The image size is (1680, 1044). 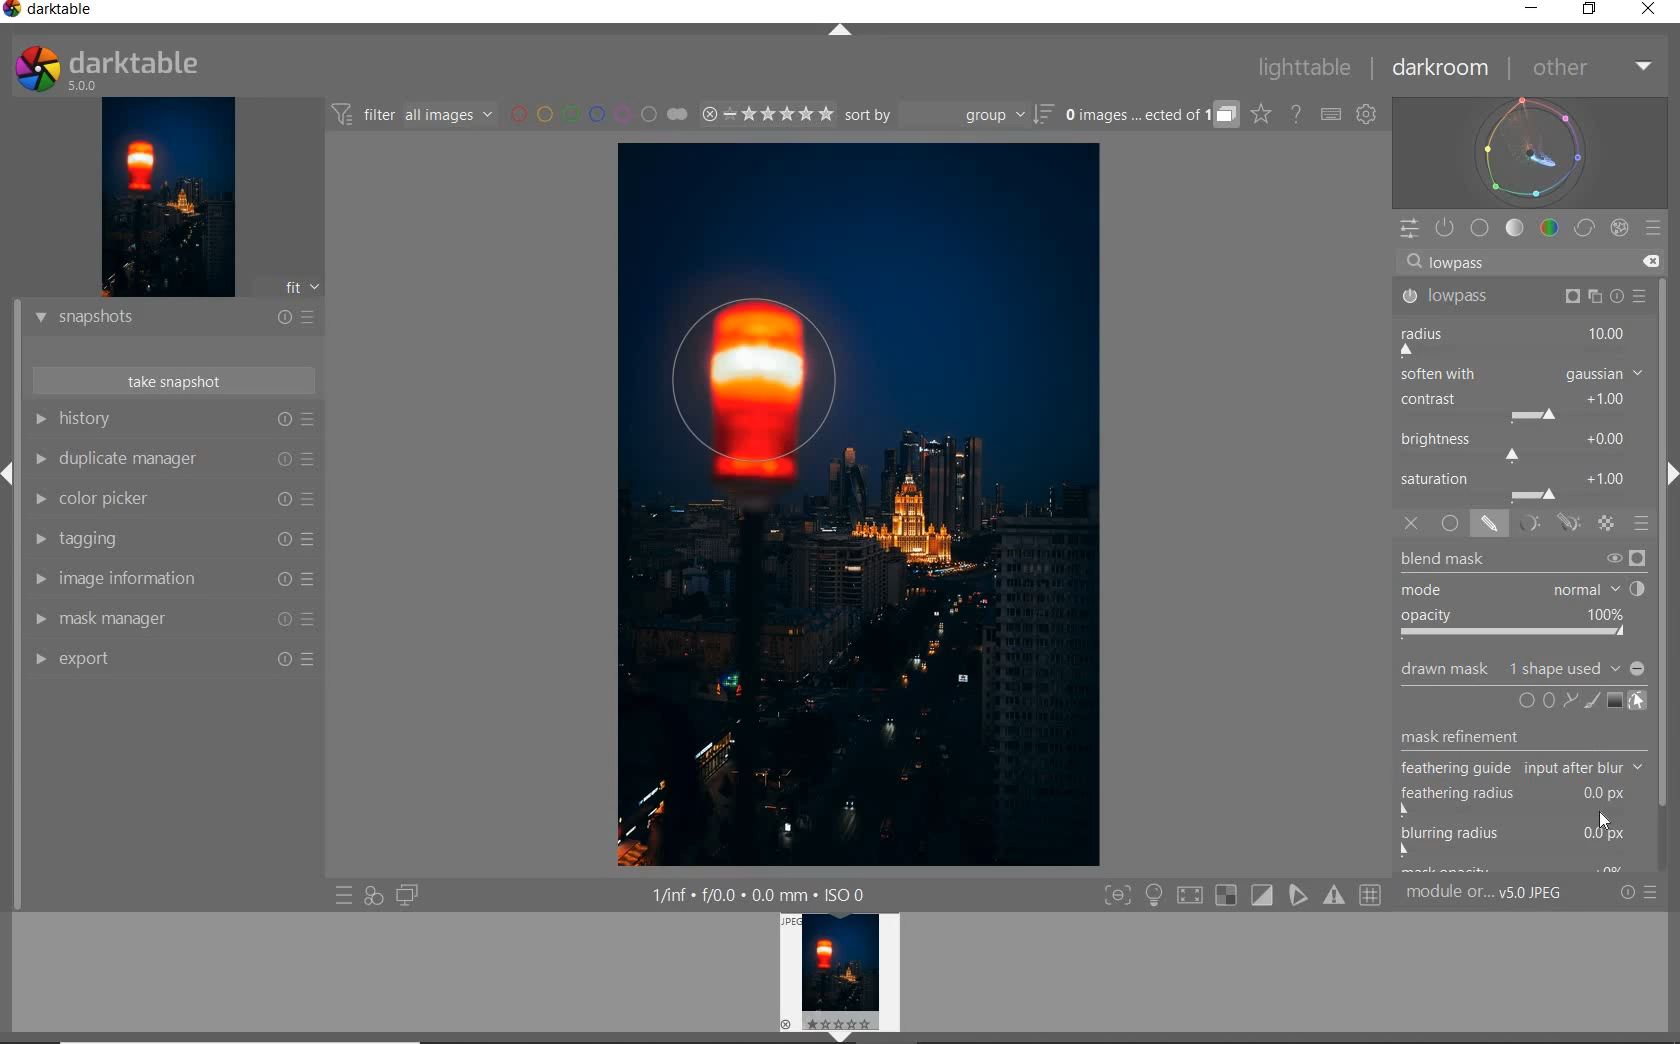 I want to click on RANGE RATING OF SELECTED IMAGES, so click(x=764, y=116).